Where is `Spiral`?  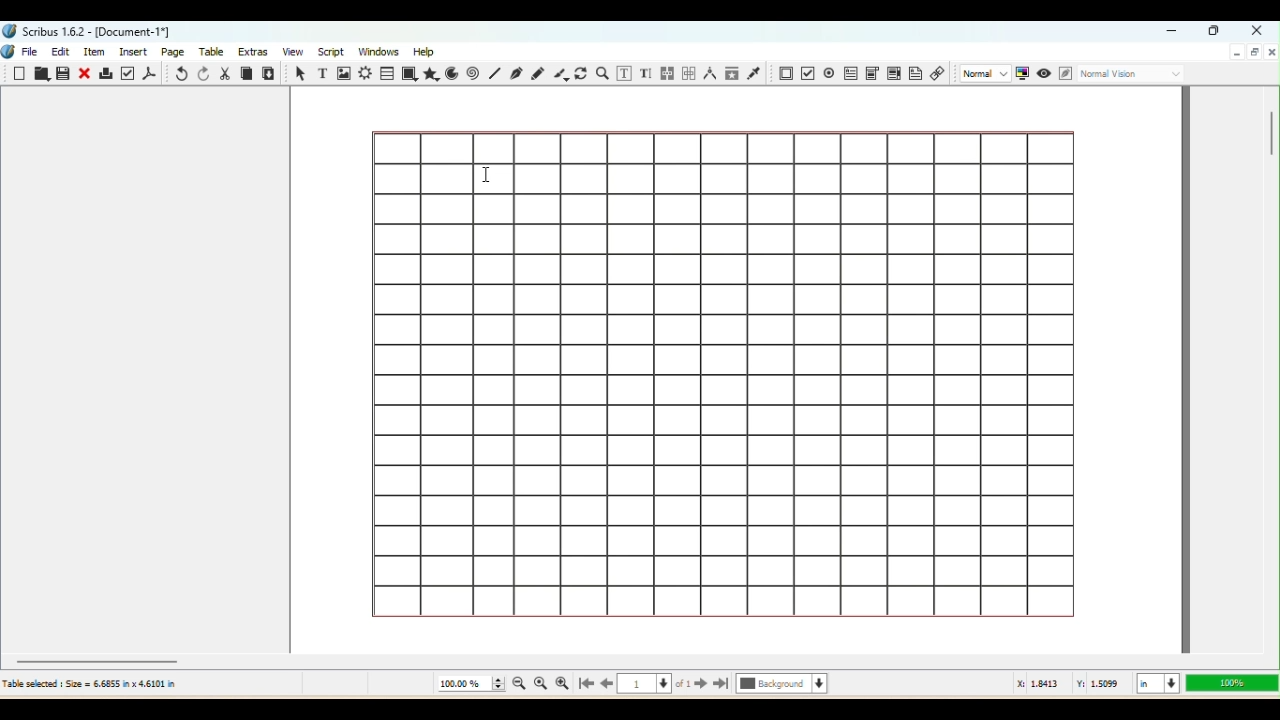
Spiral is located at coordinates (475, 74).